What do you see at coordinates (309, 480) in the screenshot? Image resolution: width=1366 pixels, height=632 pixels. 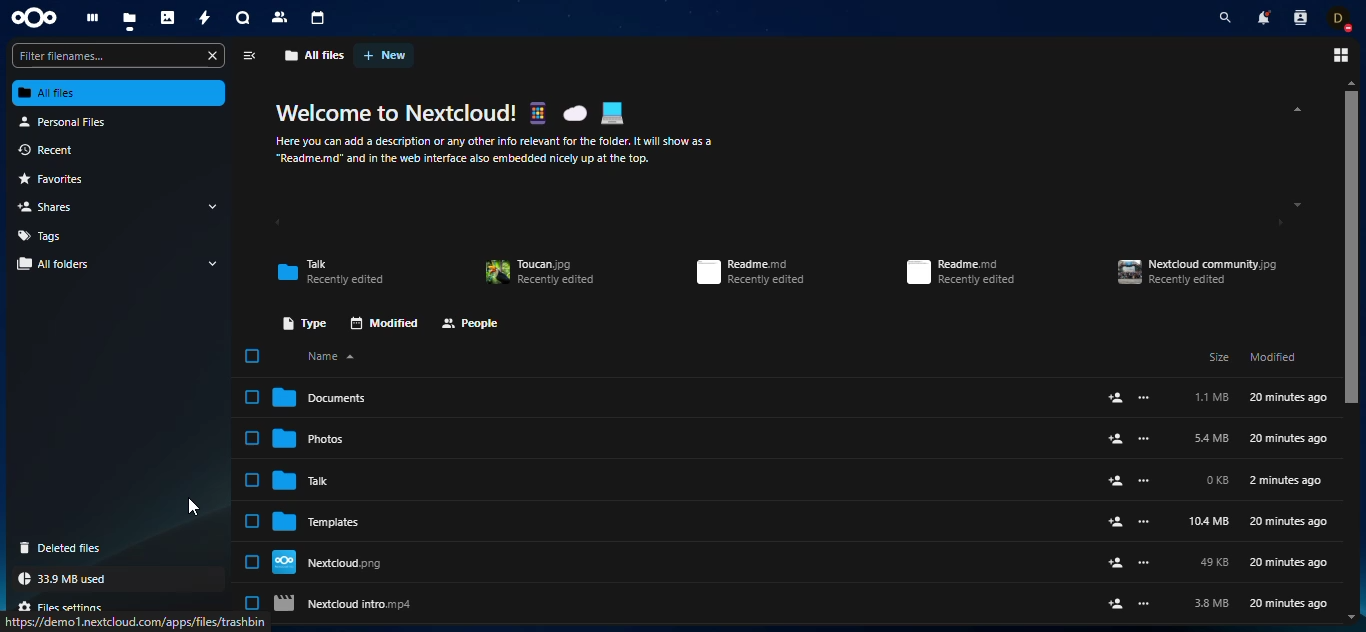 I see `Talk` at bounding box center [309, 480].